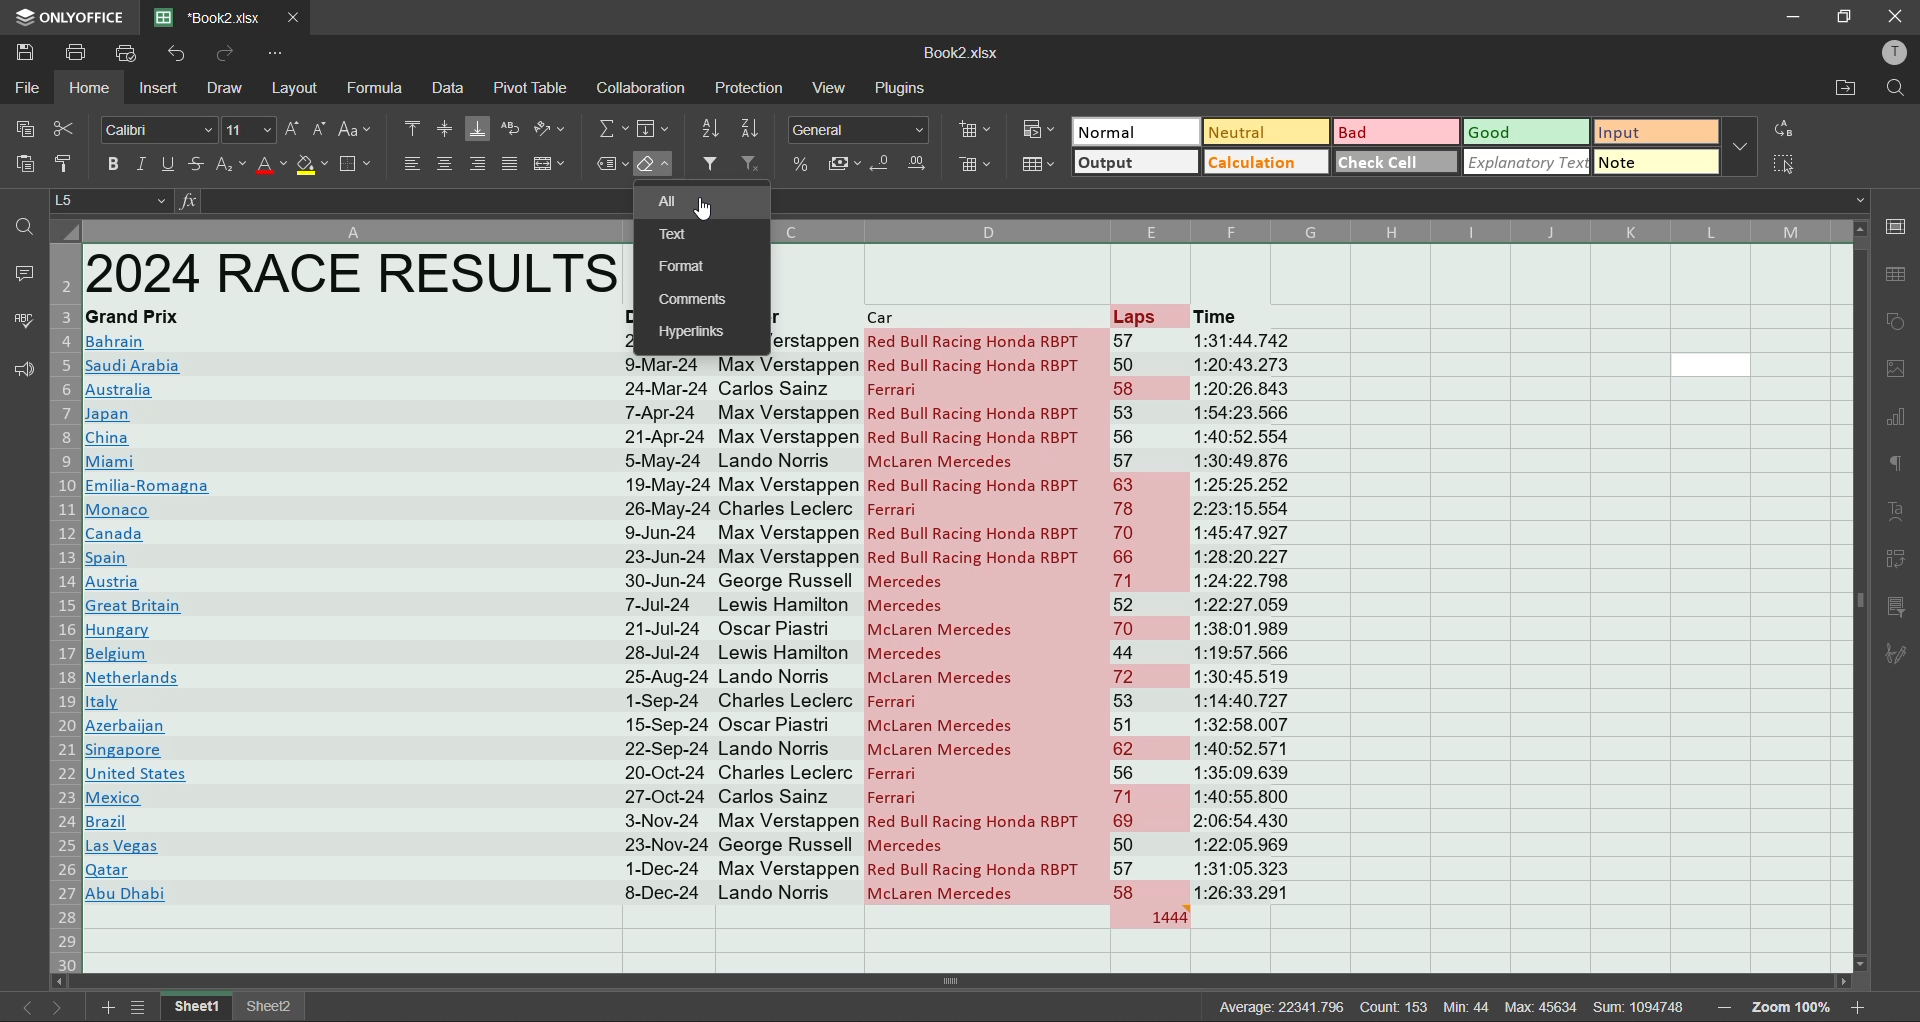  Describe the element at coordinates (23, 53) in the screenshot. I see `save` at that location.